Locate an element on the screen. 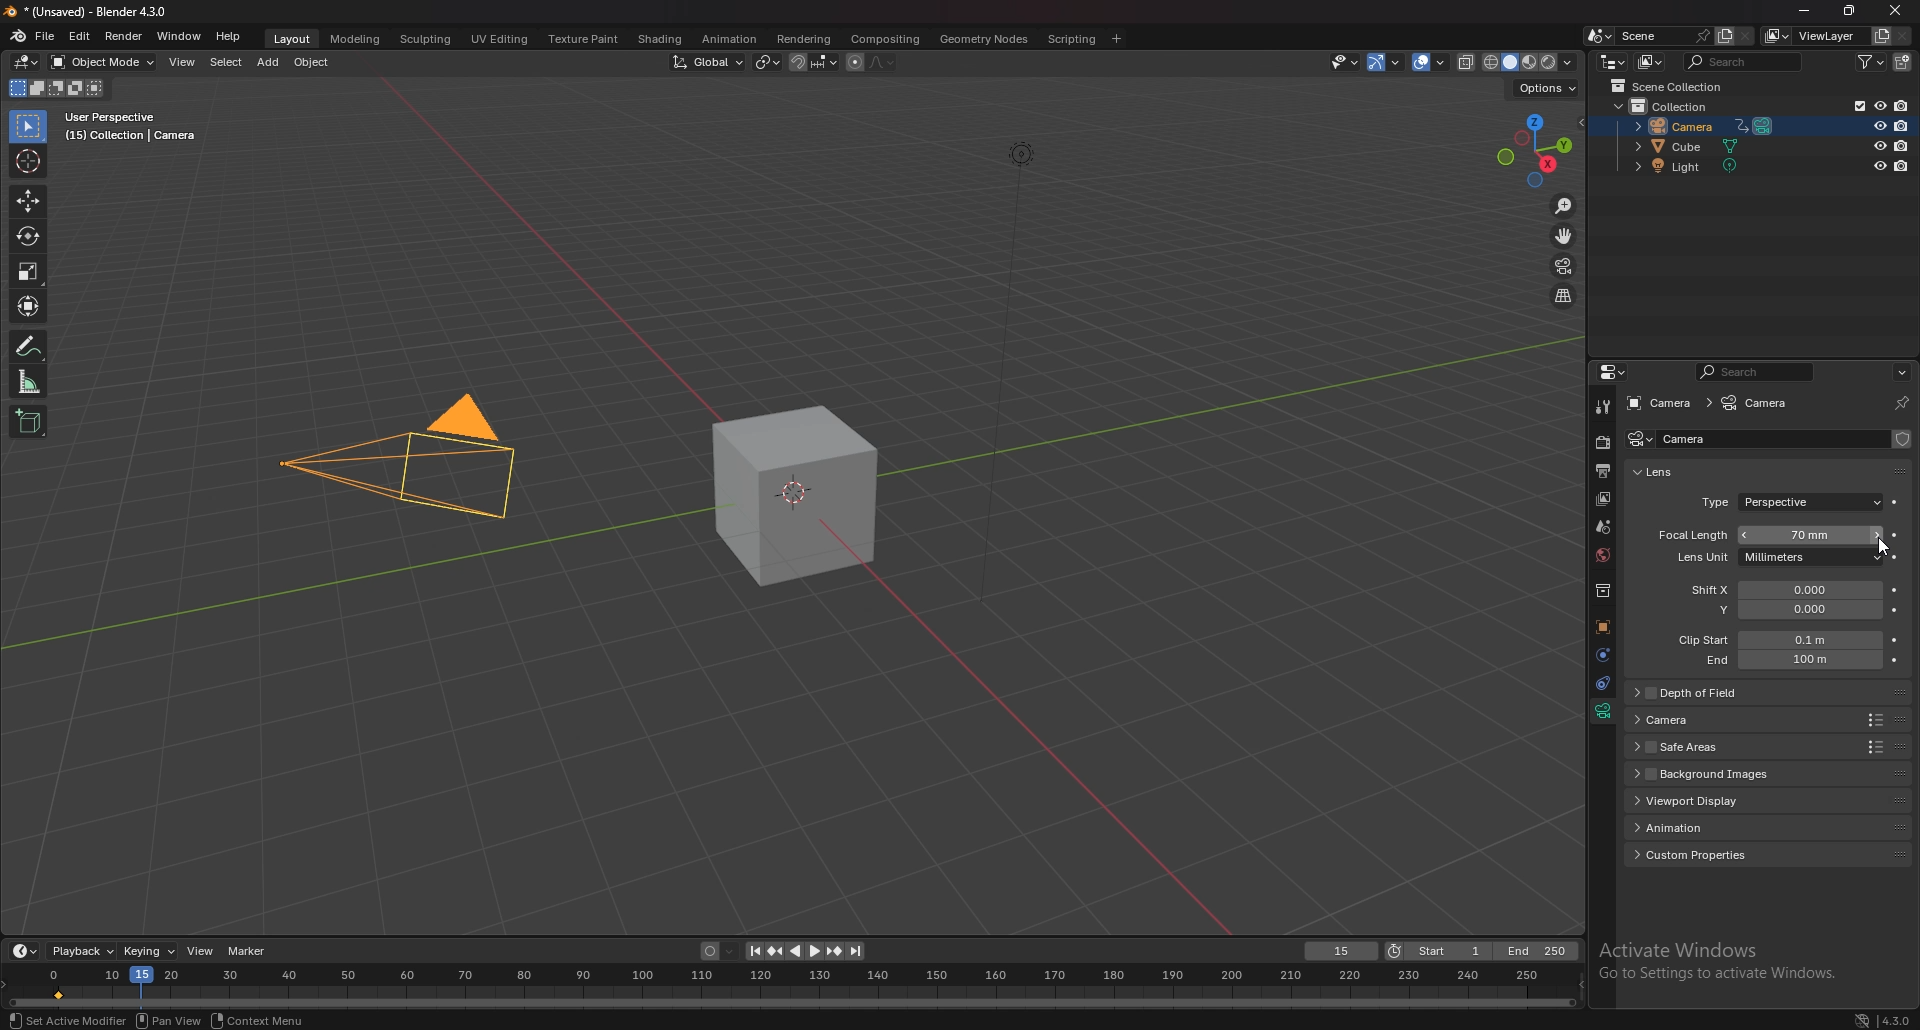 The image size is (1920, 1030). object is located at coordinates (312, 63).